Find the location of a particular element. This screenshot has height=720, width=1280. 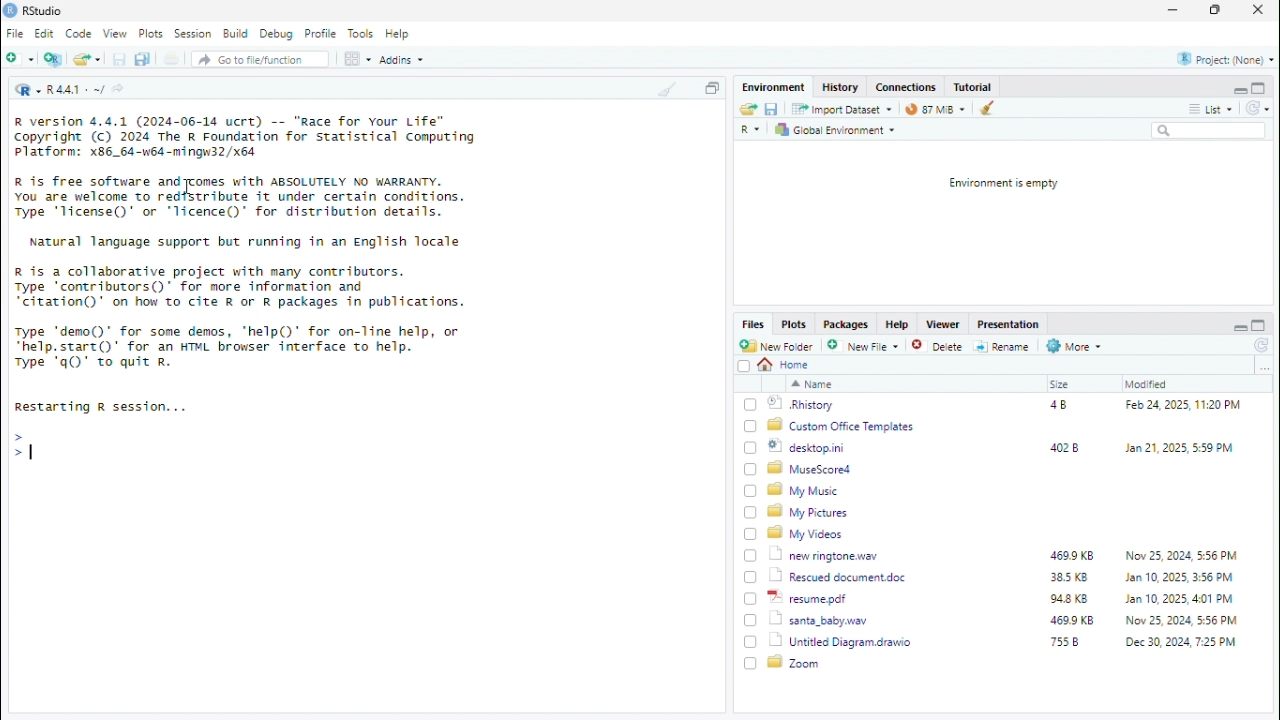

more is located at coordinates (1264, 367).